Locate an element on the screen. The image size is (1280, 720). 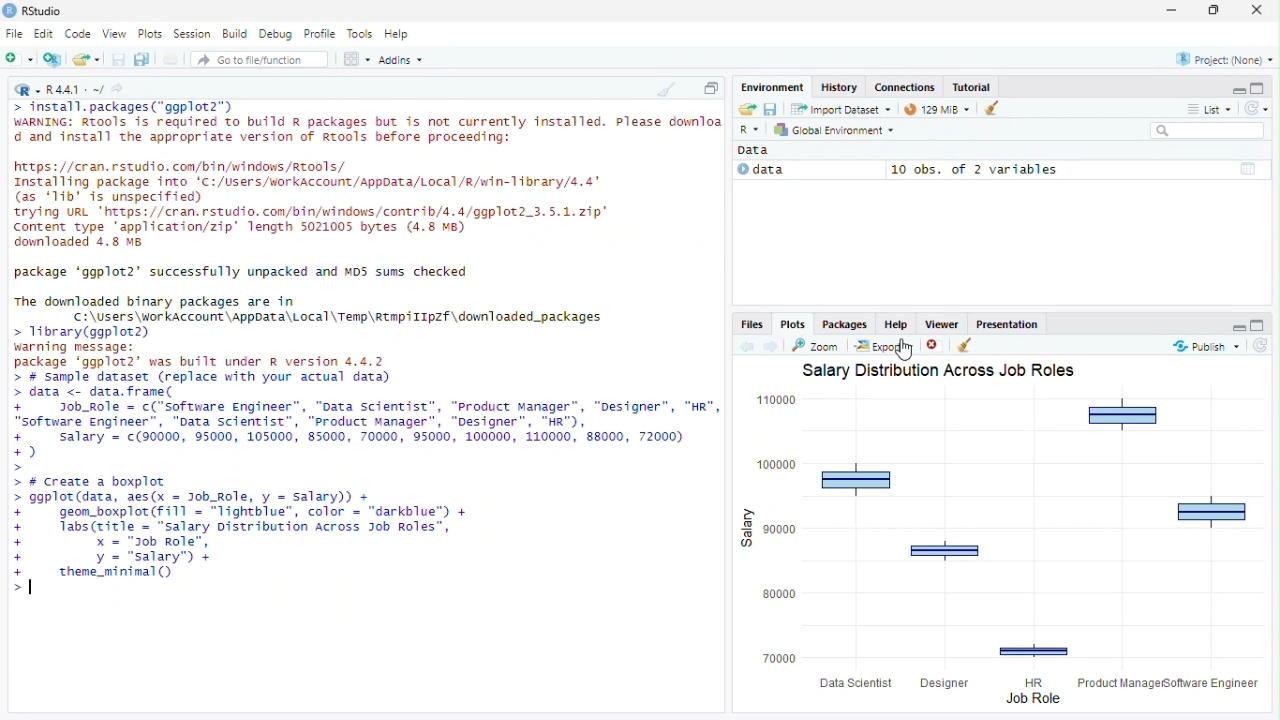
Minimize is located at coordinates (1233, 87).